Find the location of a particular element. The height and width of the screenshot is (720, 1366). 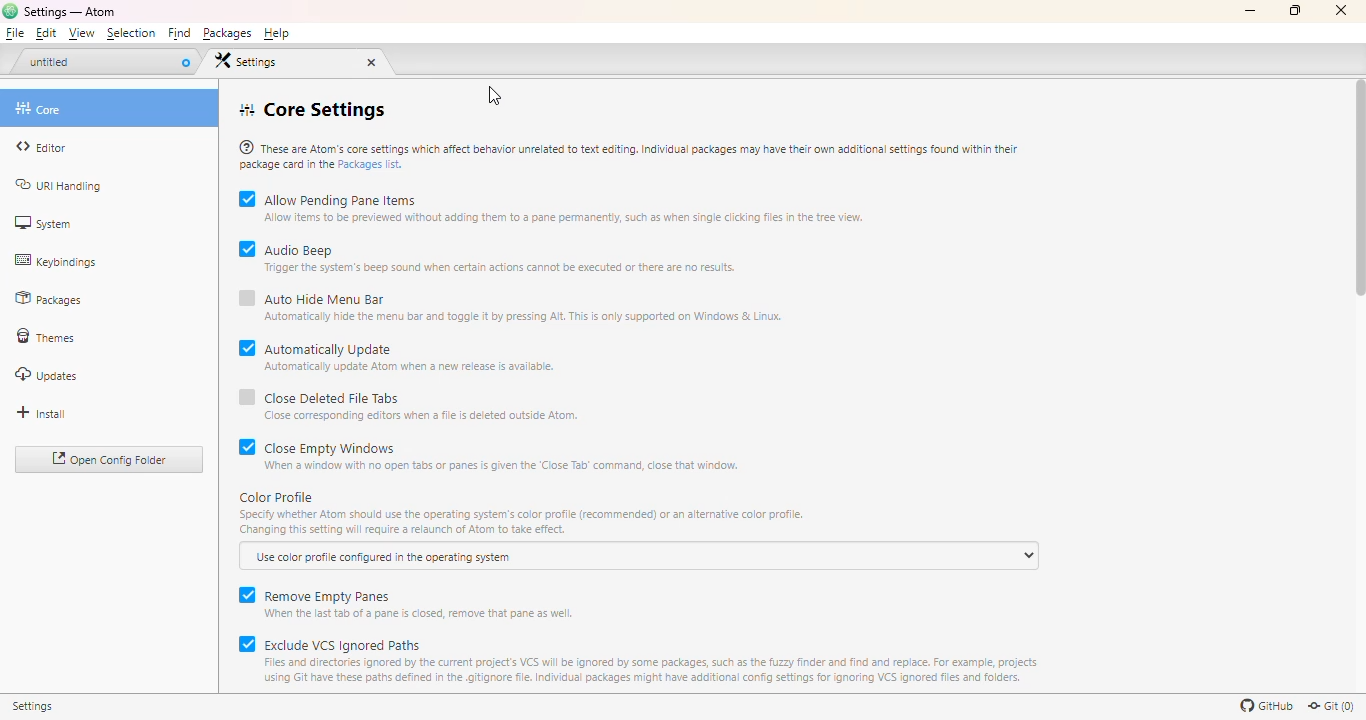

close tab is located at coordinates (372, 62).